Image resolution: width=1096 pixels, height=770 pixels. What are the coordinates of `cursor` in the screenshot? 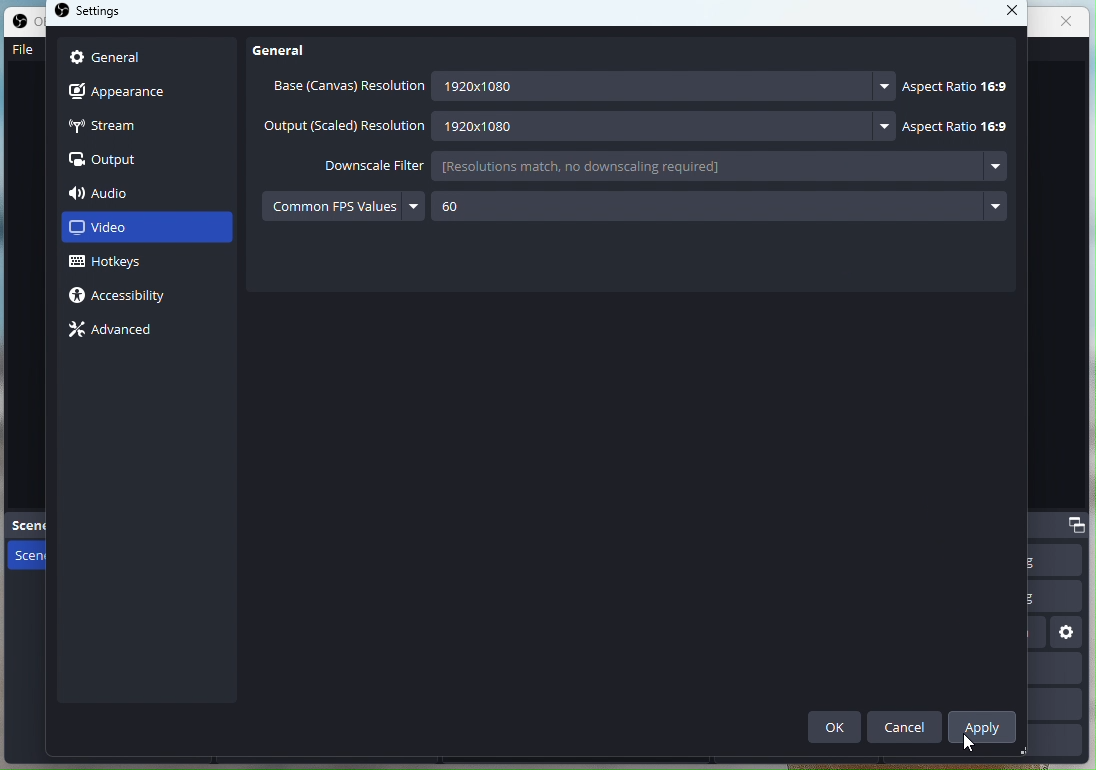 It's located at (969, 741).